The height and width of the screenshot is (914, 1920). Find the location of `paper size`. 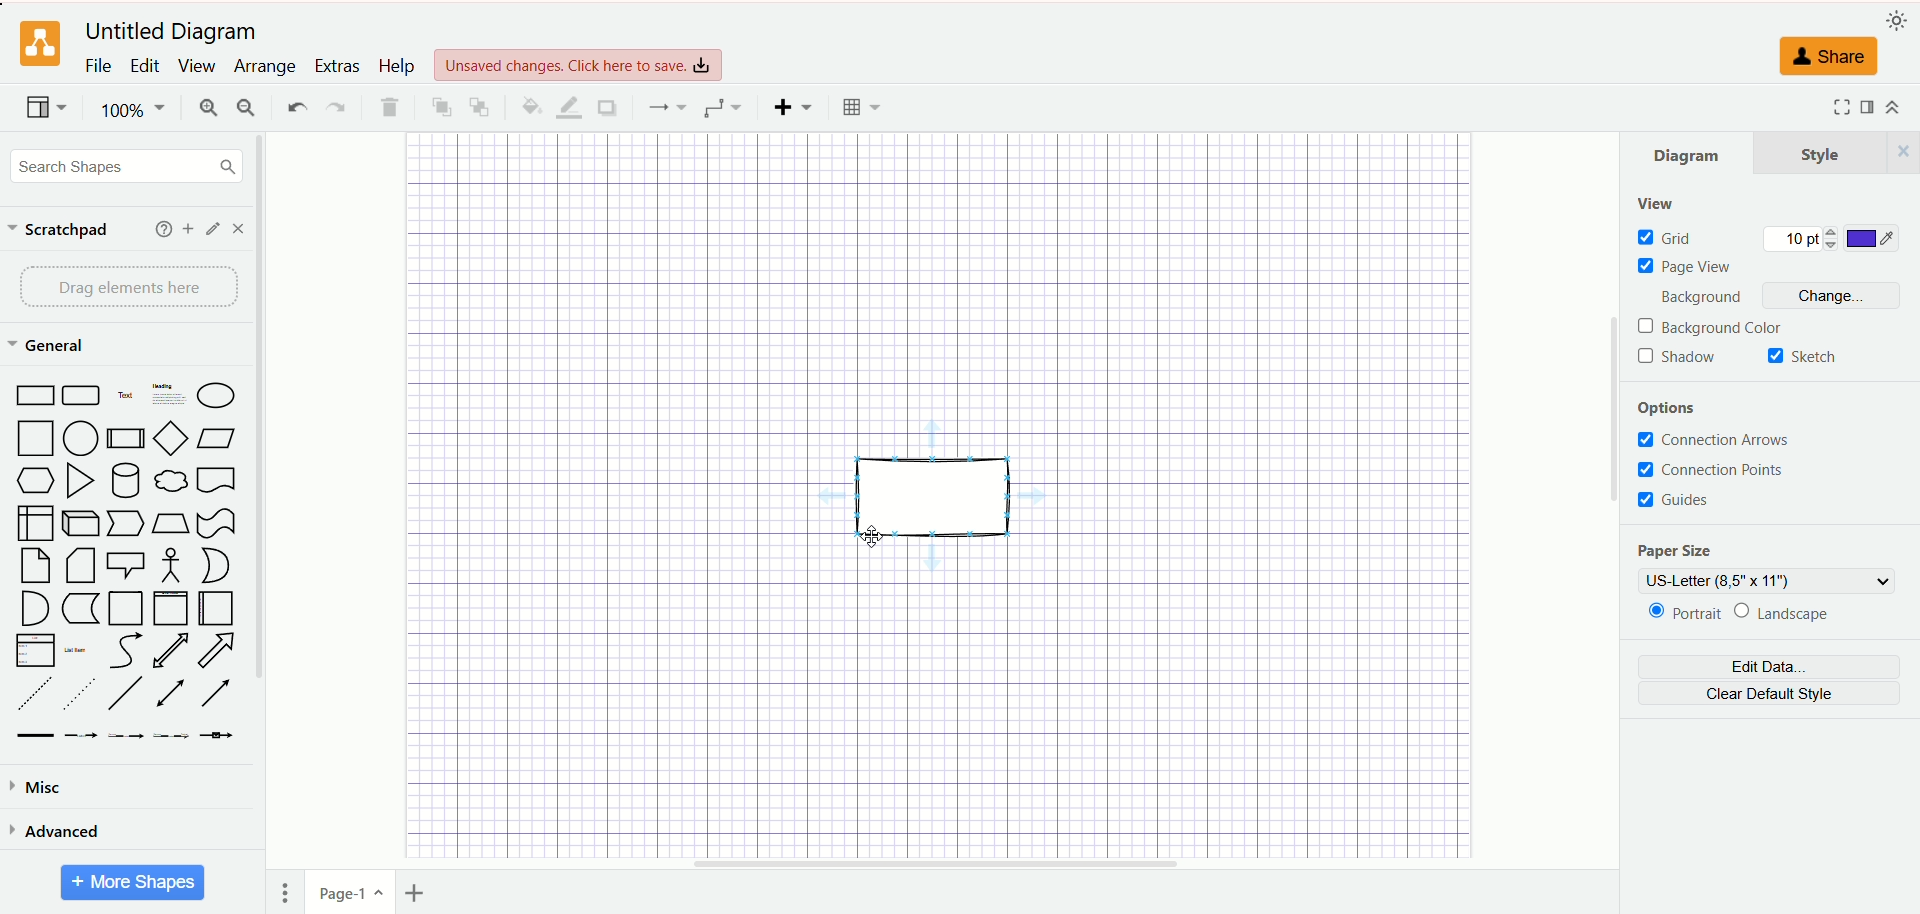

paper size is located at coordinates (1691, 549).